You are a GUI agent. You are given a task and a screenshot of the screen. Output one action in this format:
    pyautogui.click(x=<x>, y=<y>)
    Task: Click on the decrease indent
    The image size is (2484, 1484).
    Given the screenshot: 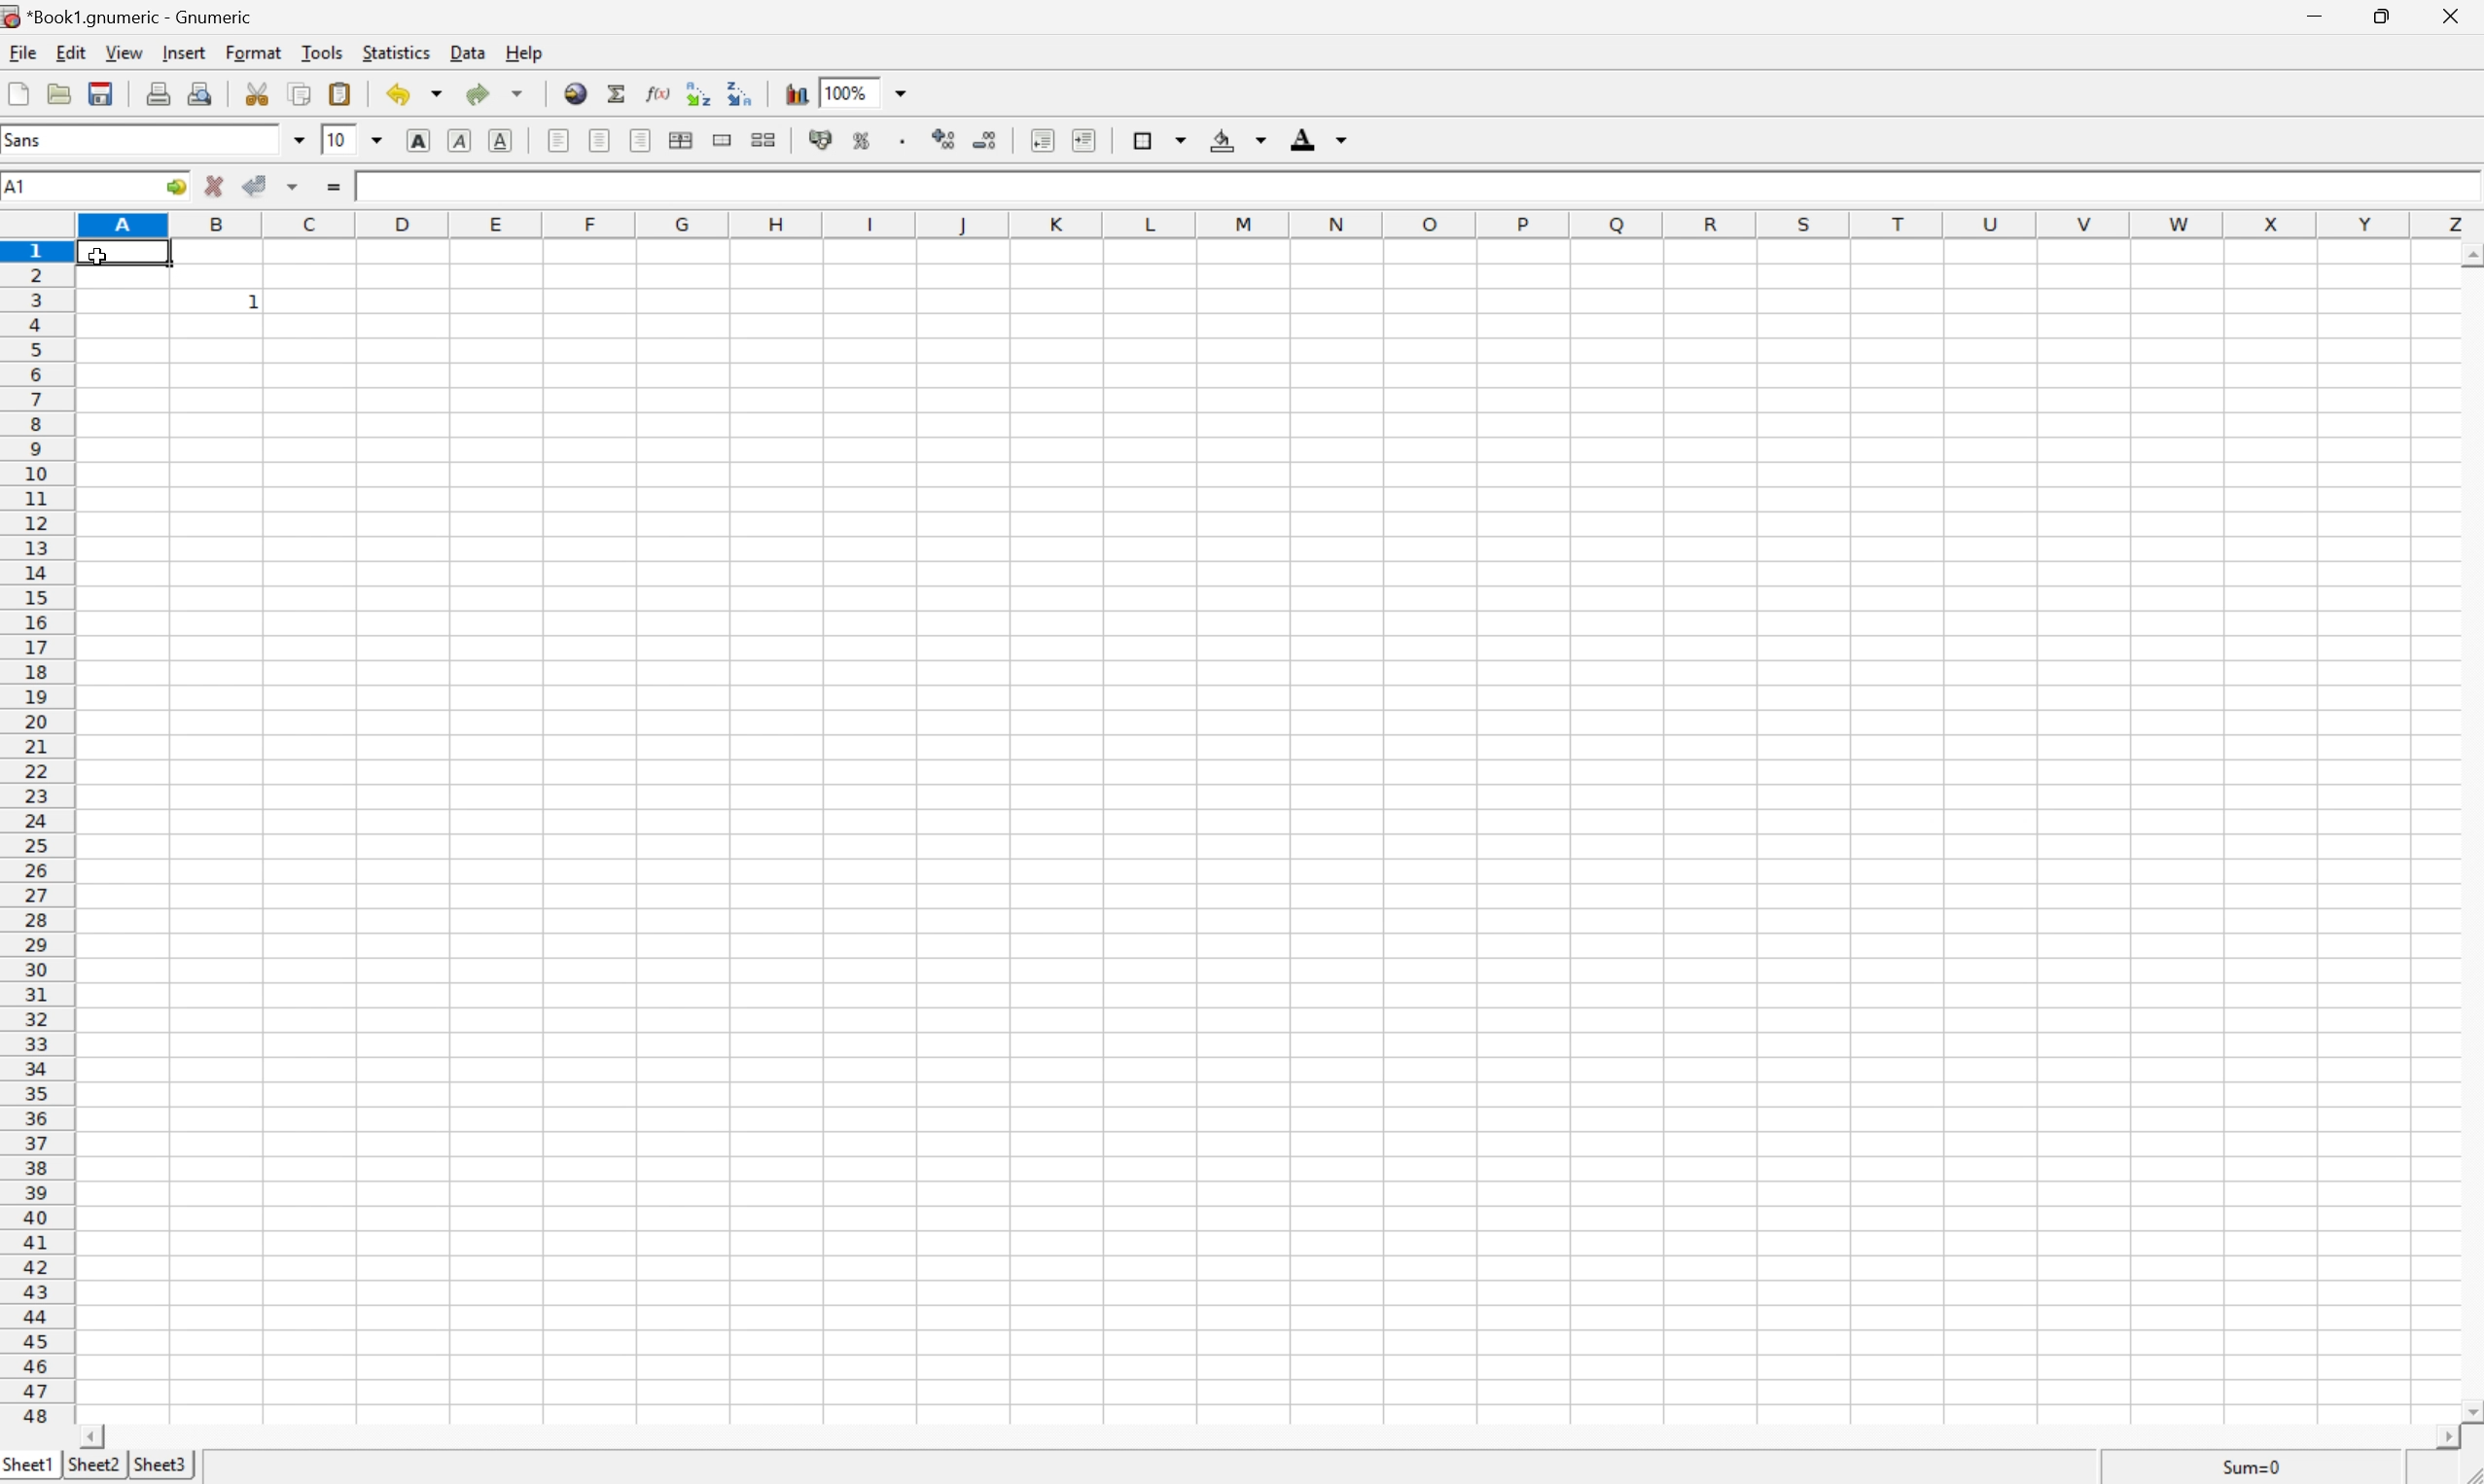 What is the action you would take?
    pyautogui.click(x=1039, y=137)
    